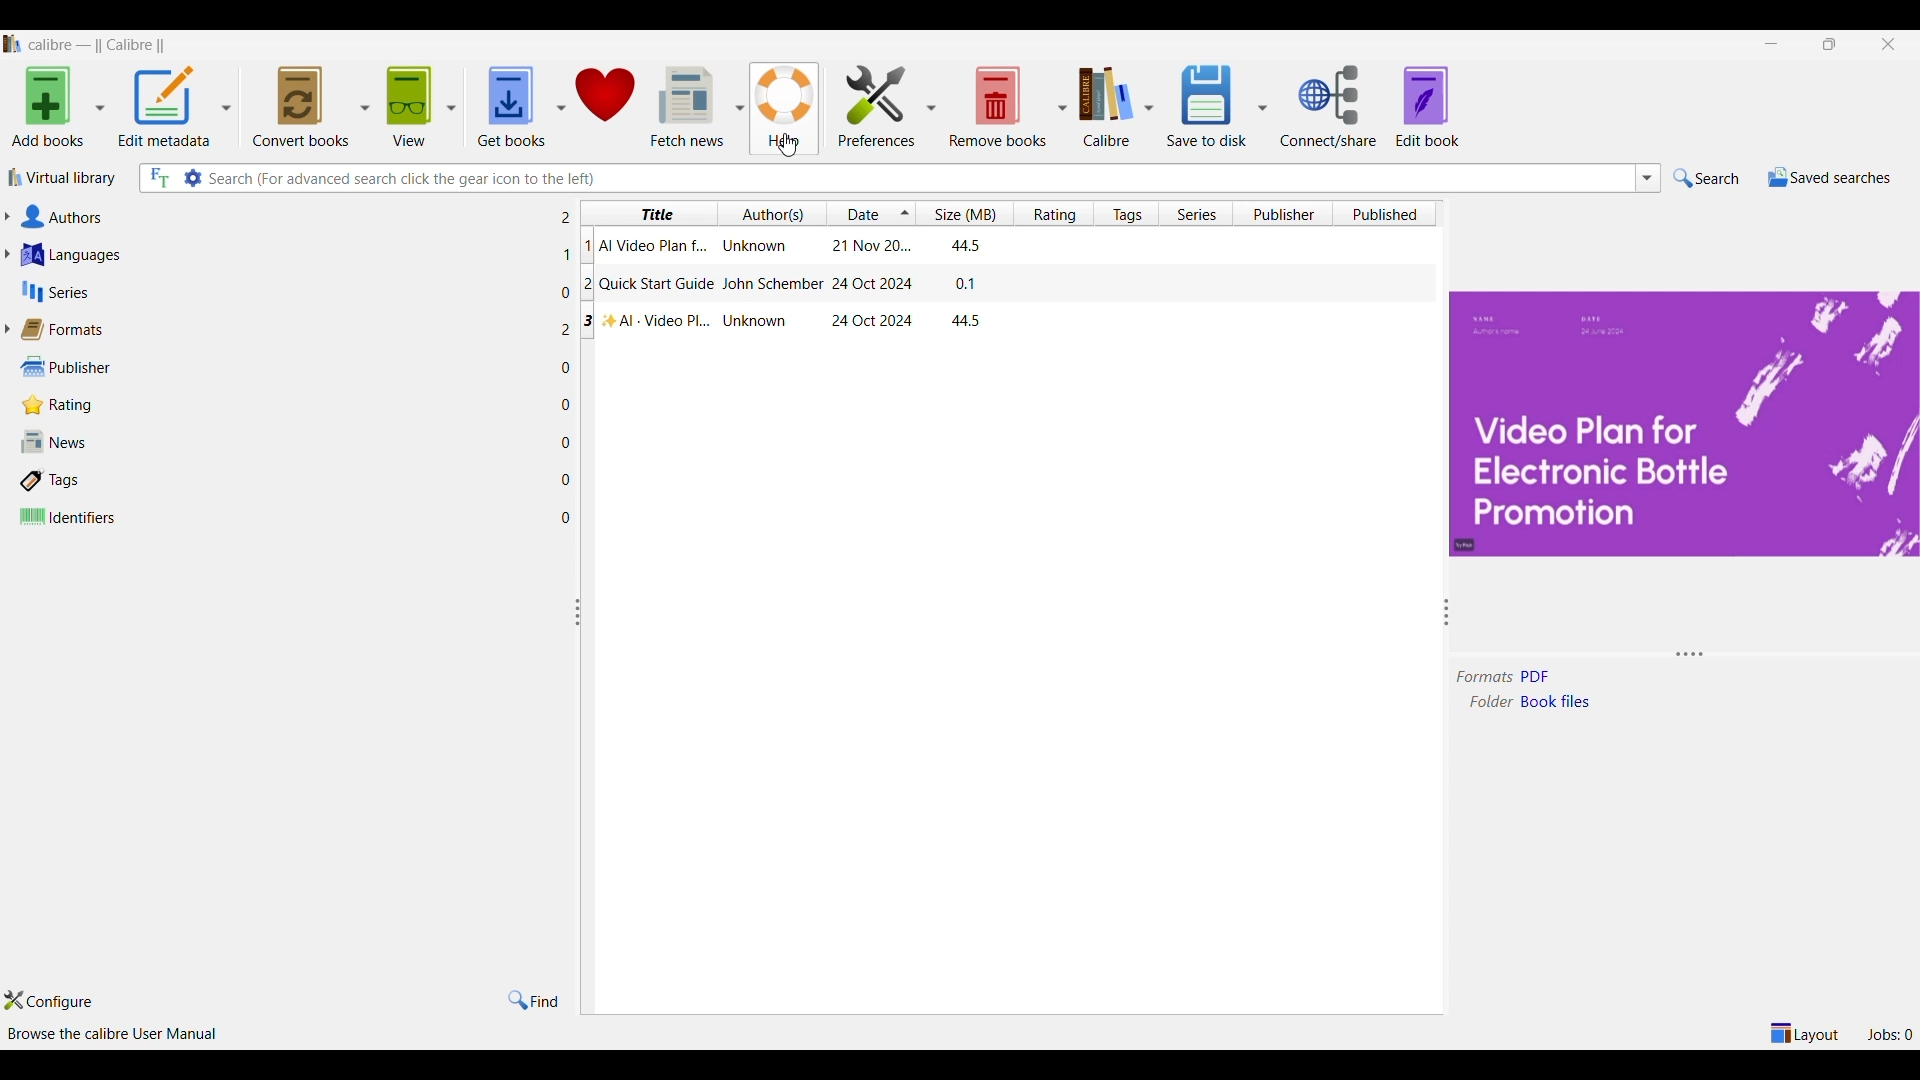 The height and width of the screenshot is (1080, 1920). I want to click on Add book options, so click(101, 107).